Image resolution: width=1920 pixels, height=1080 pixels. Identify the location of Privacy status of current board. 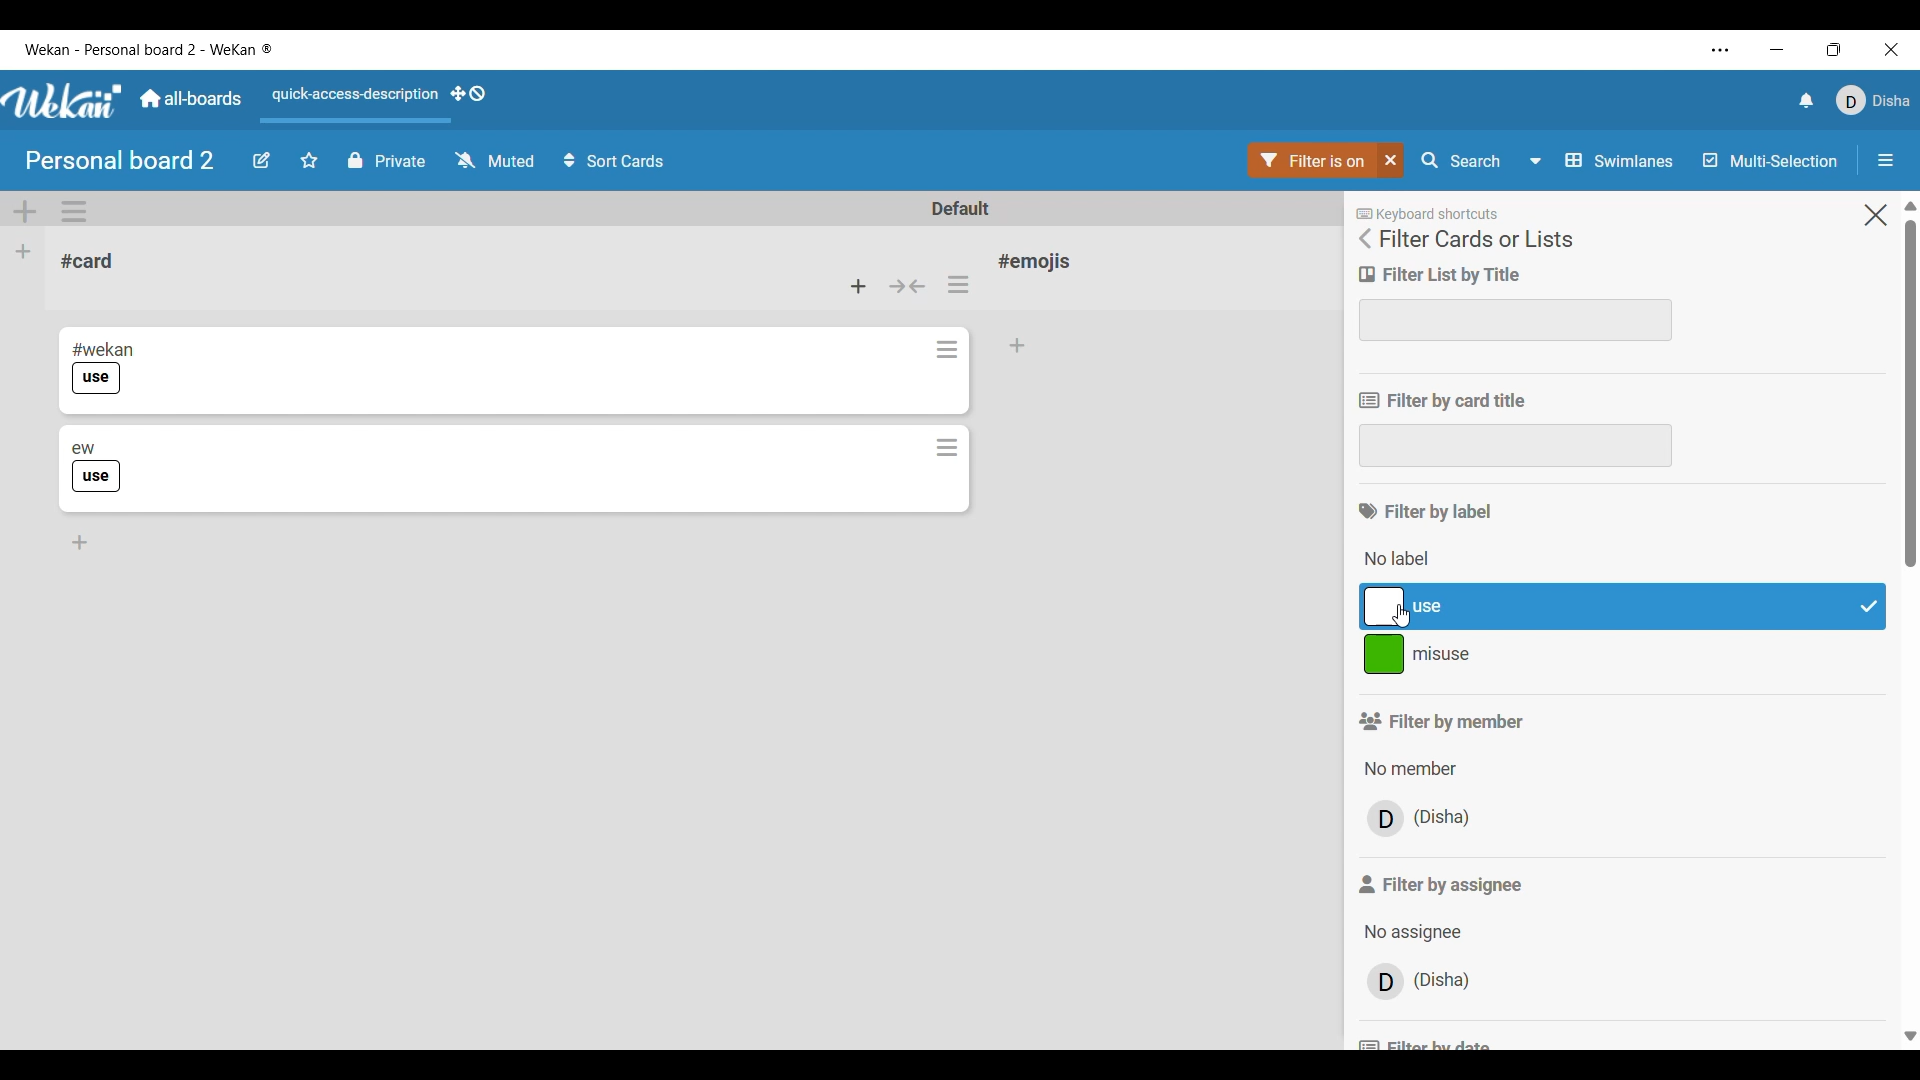
(387, 160).